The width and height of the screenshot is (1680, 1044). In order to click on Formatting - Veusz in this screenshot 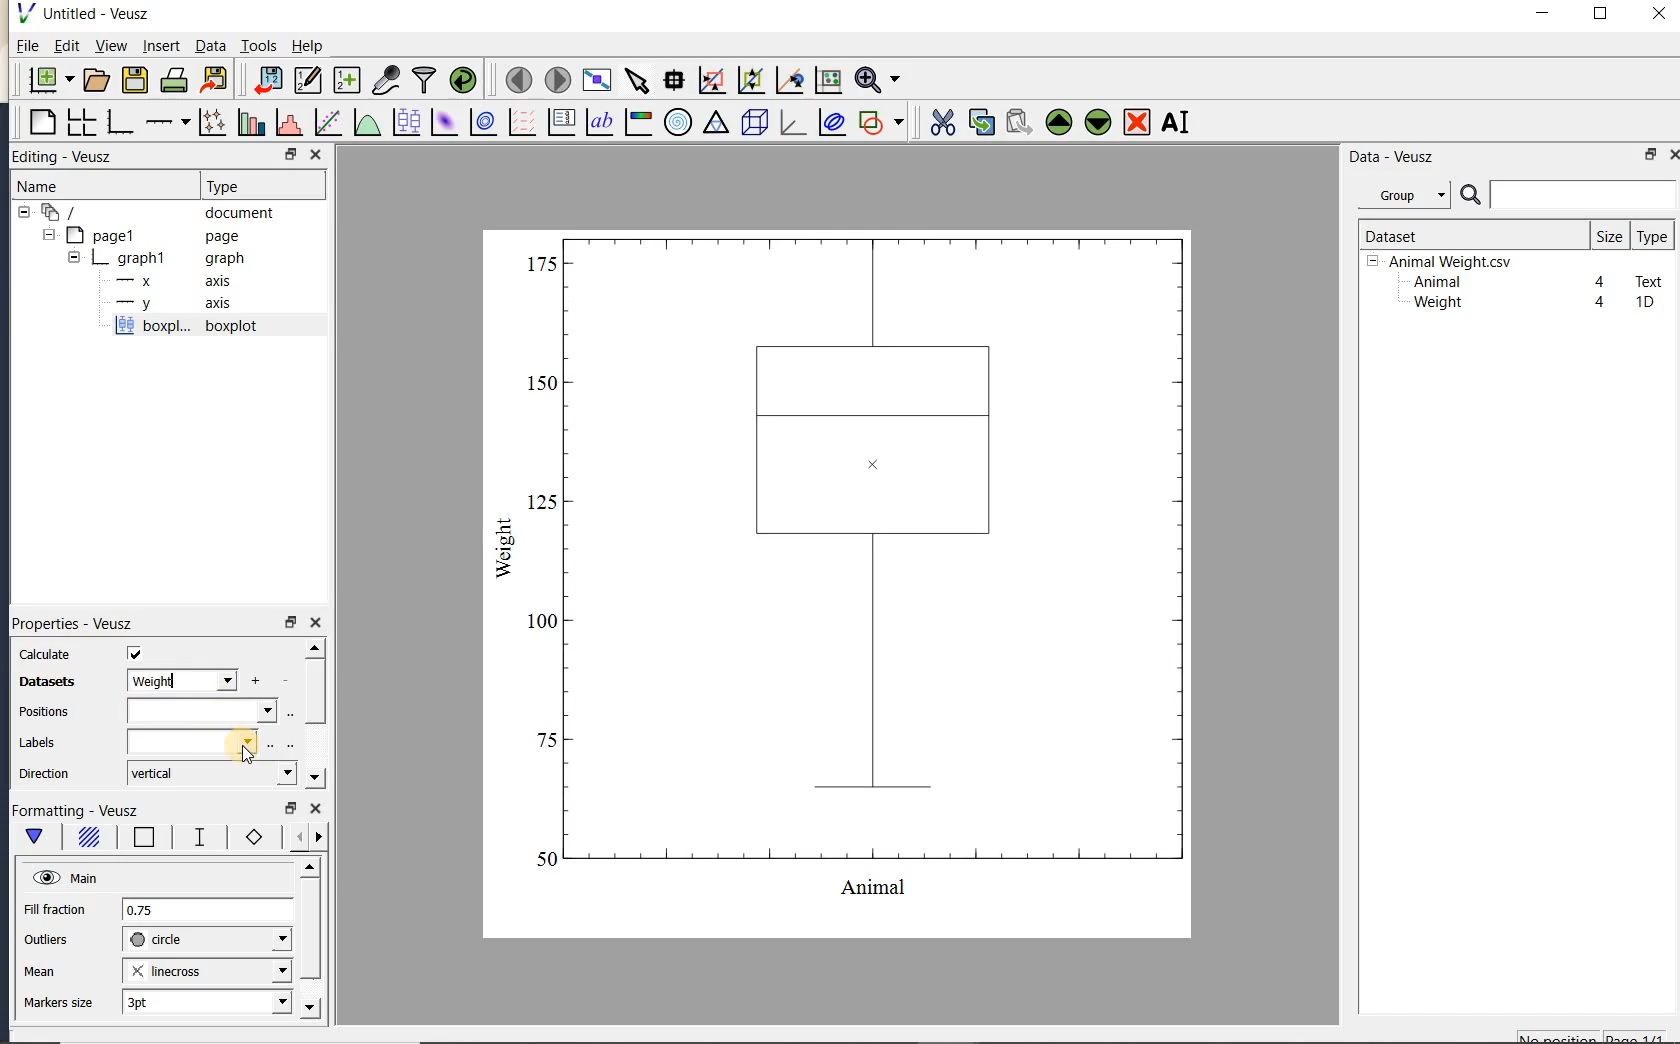, I will do `click(80, 811)`.